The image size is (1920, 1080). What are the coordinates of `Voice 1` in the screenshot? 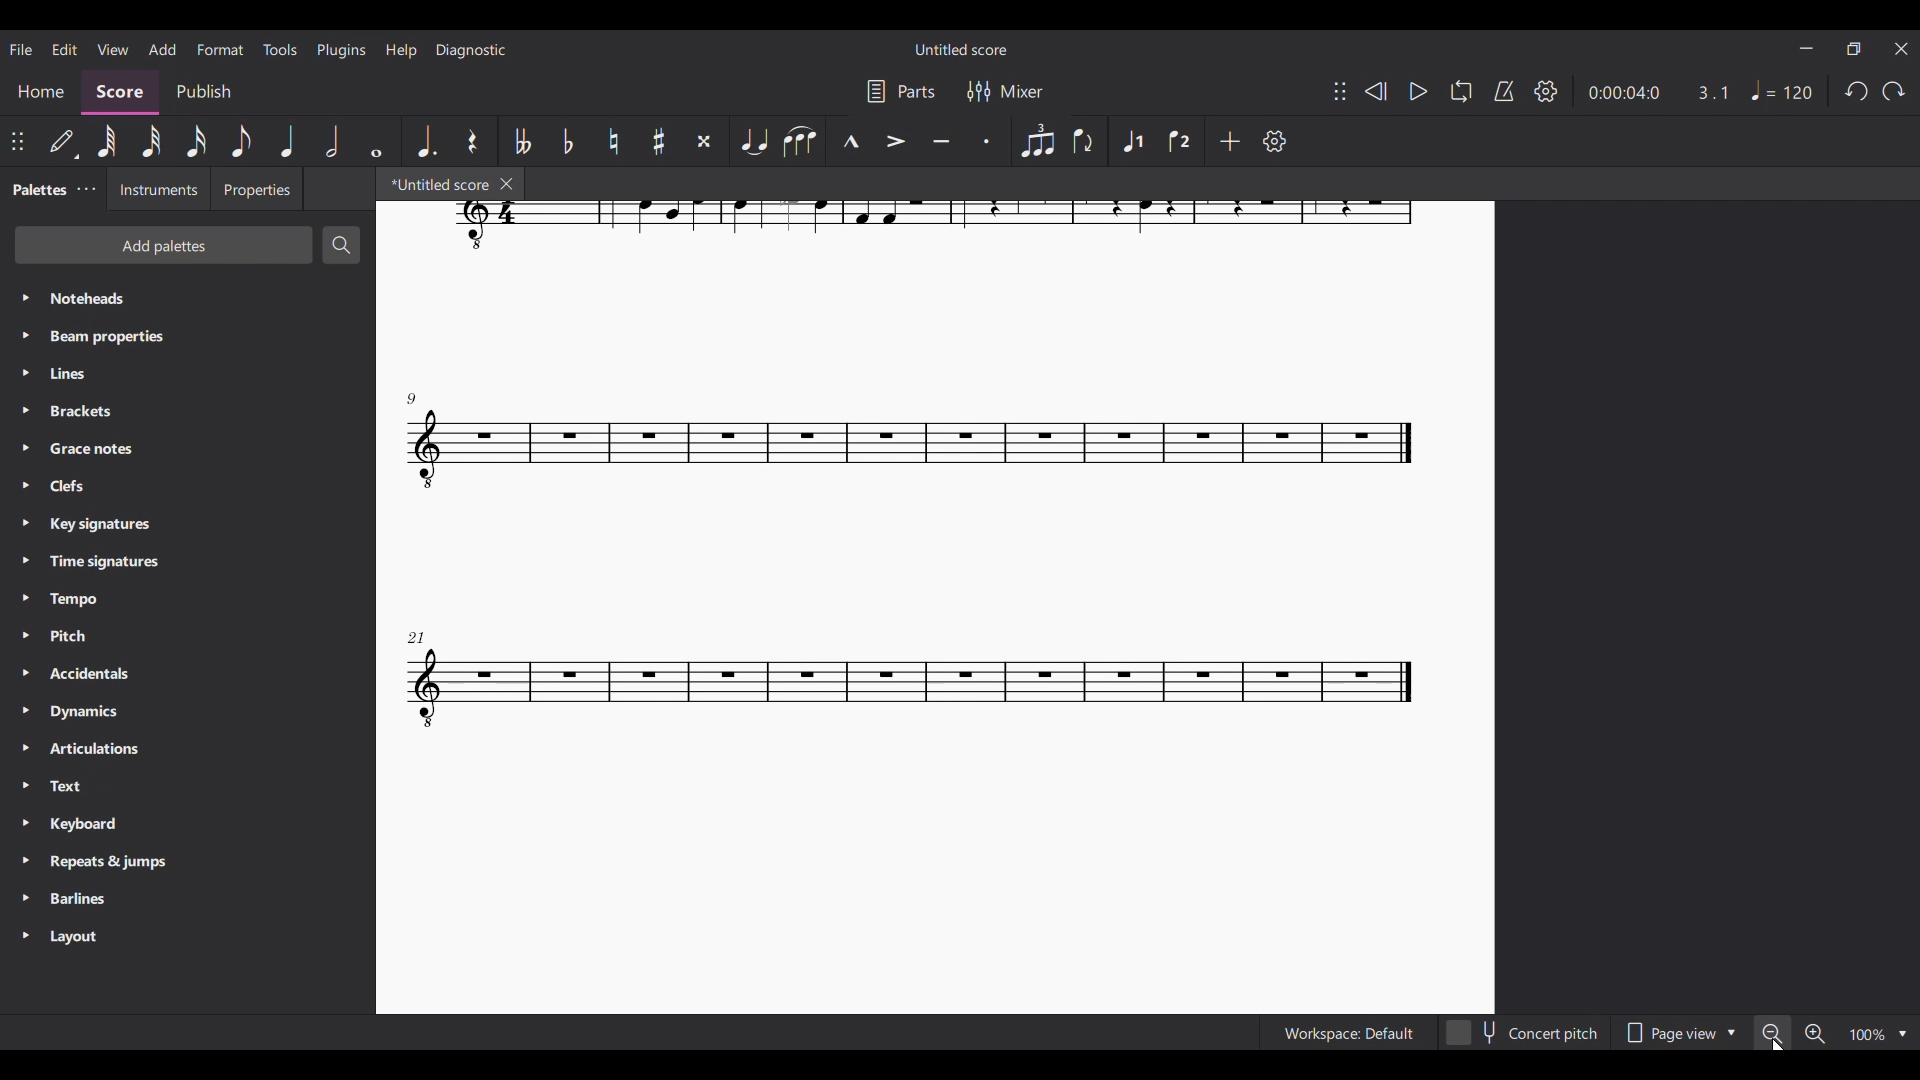 It's located at (1132, 140).